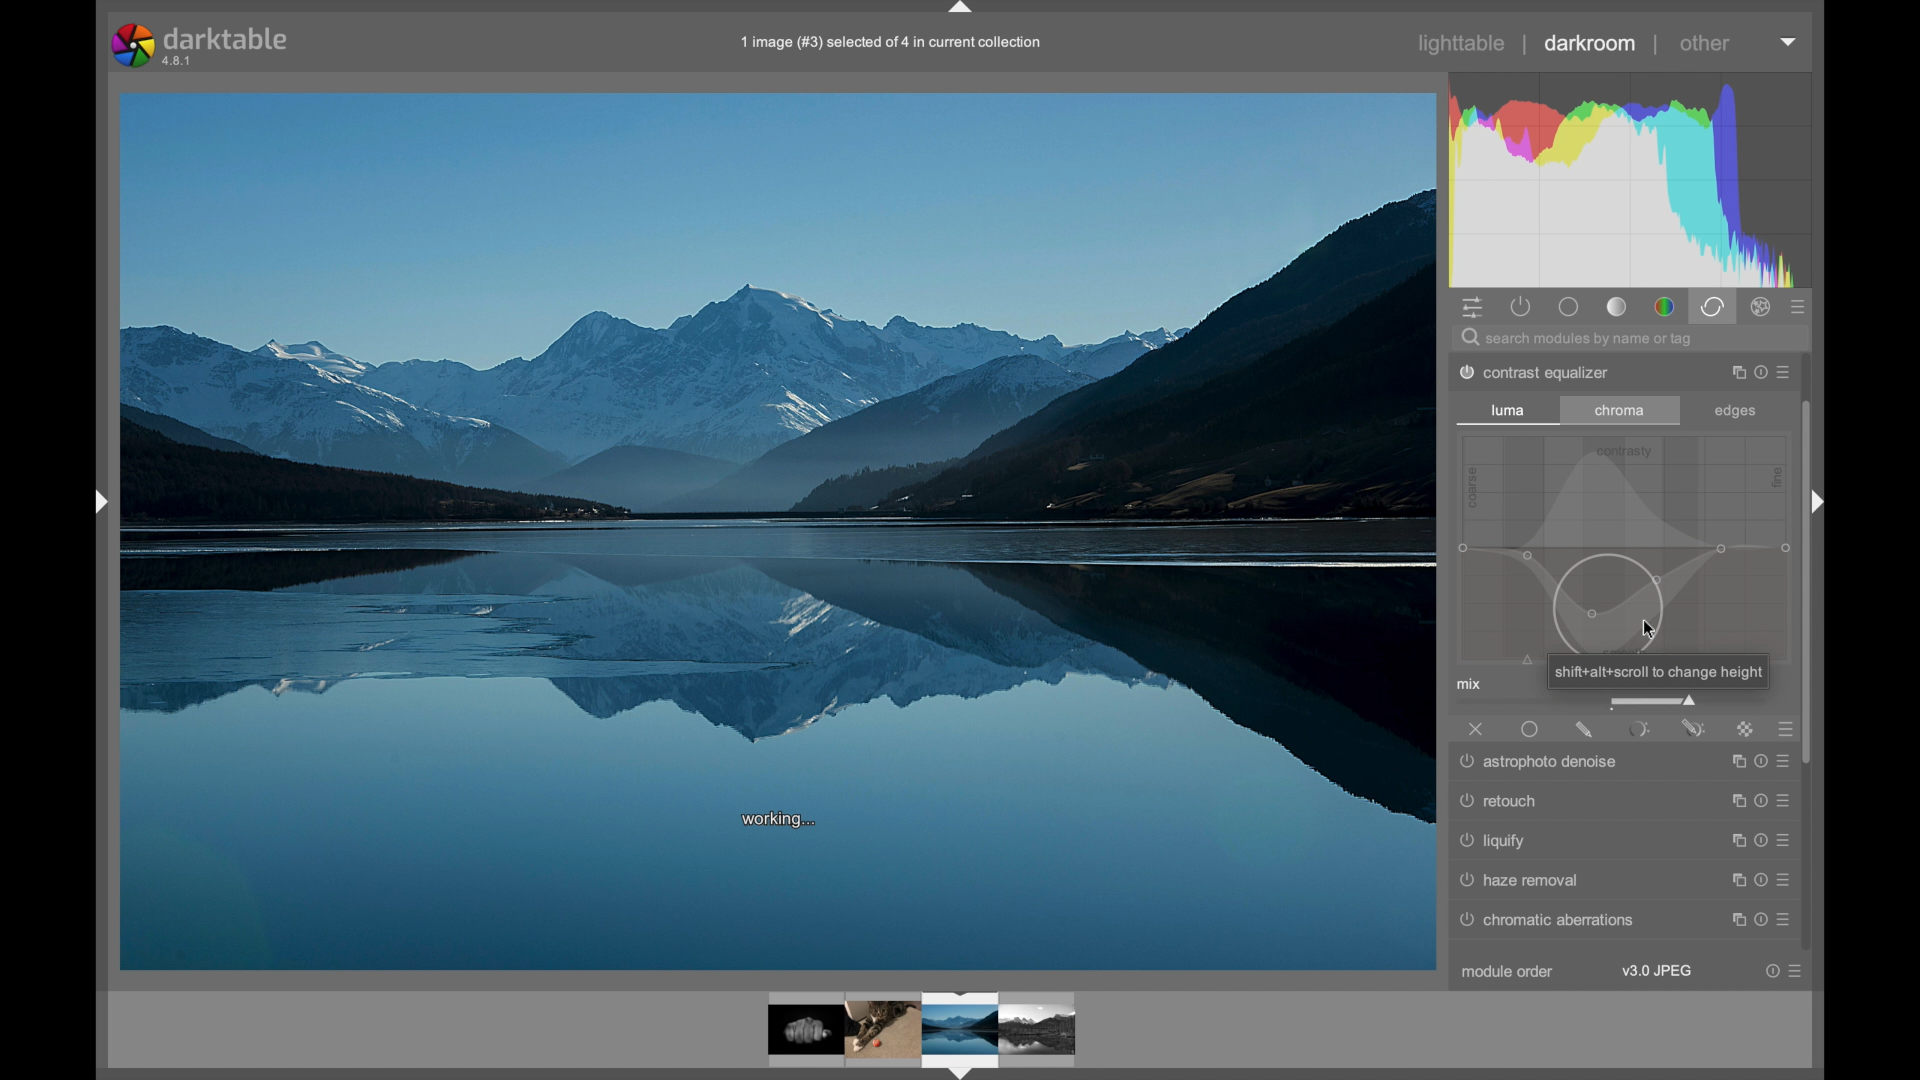  I want to click on astrophotographers Denise, so click(1541, 763).